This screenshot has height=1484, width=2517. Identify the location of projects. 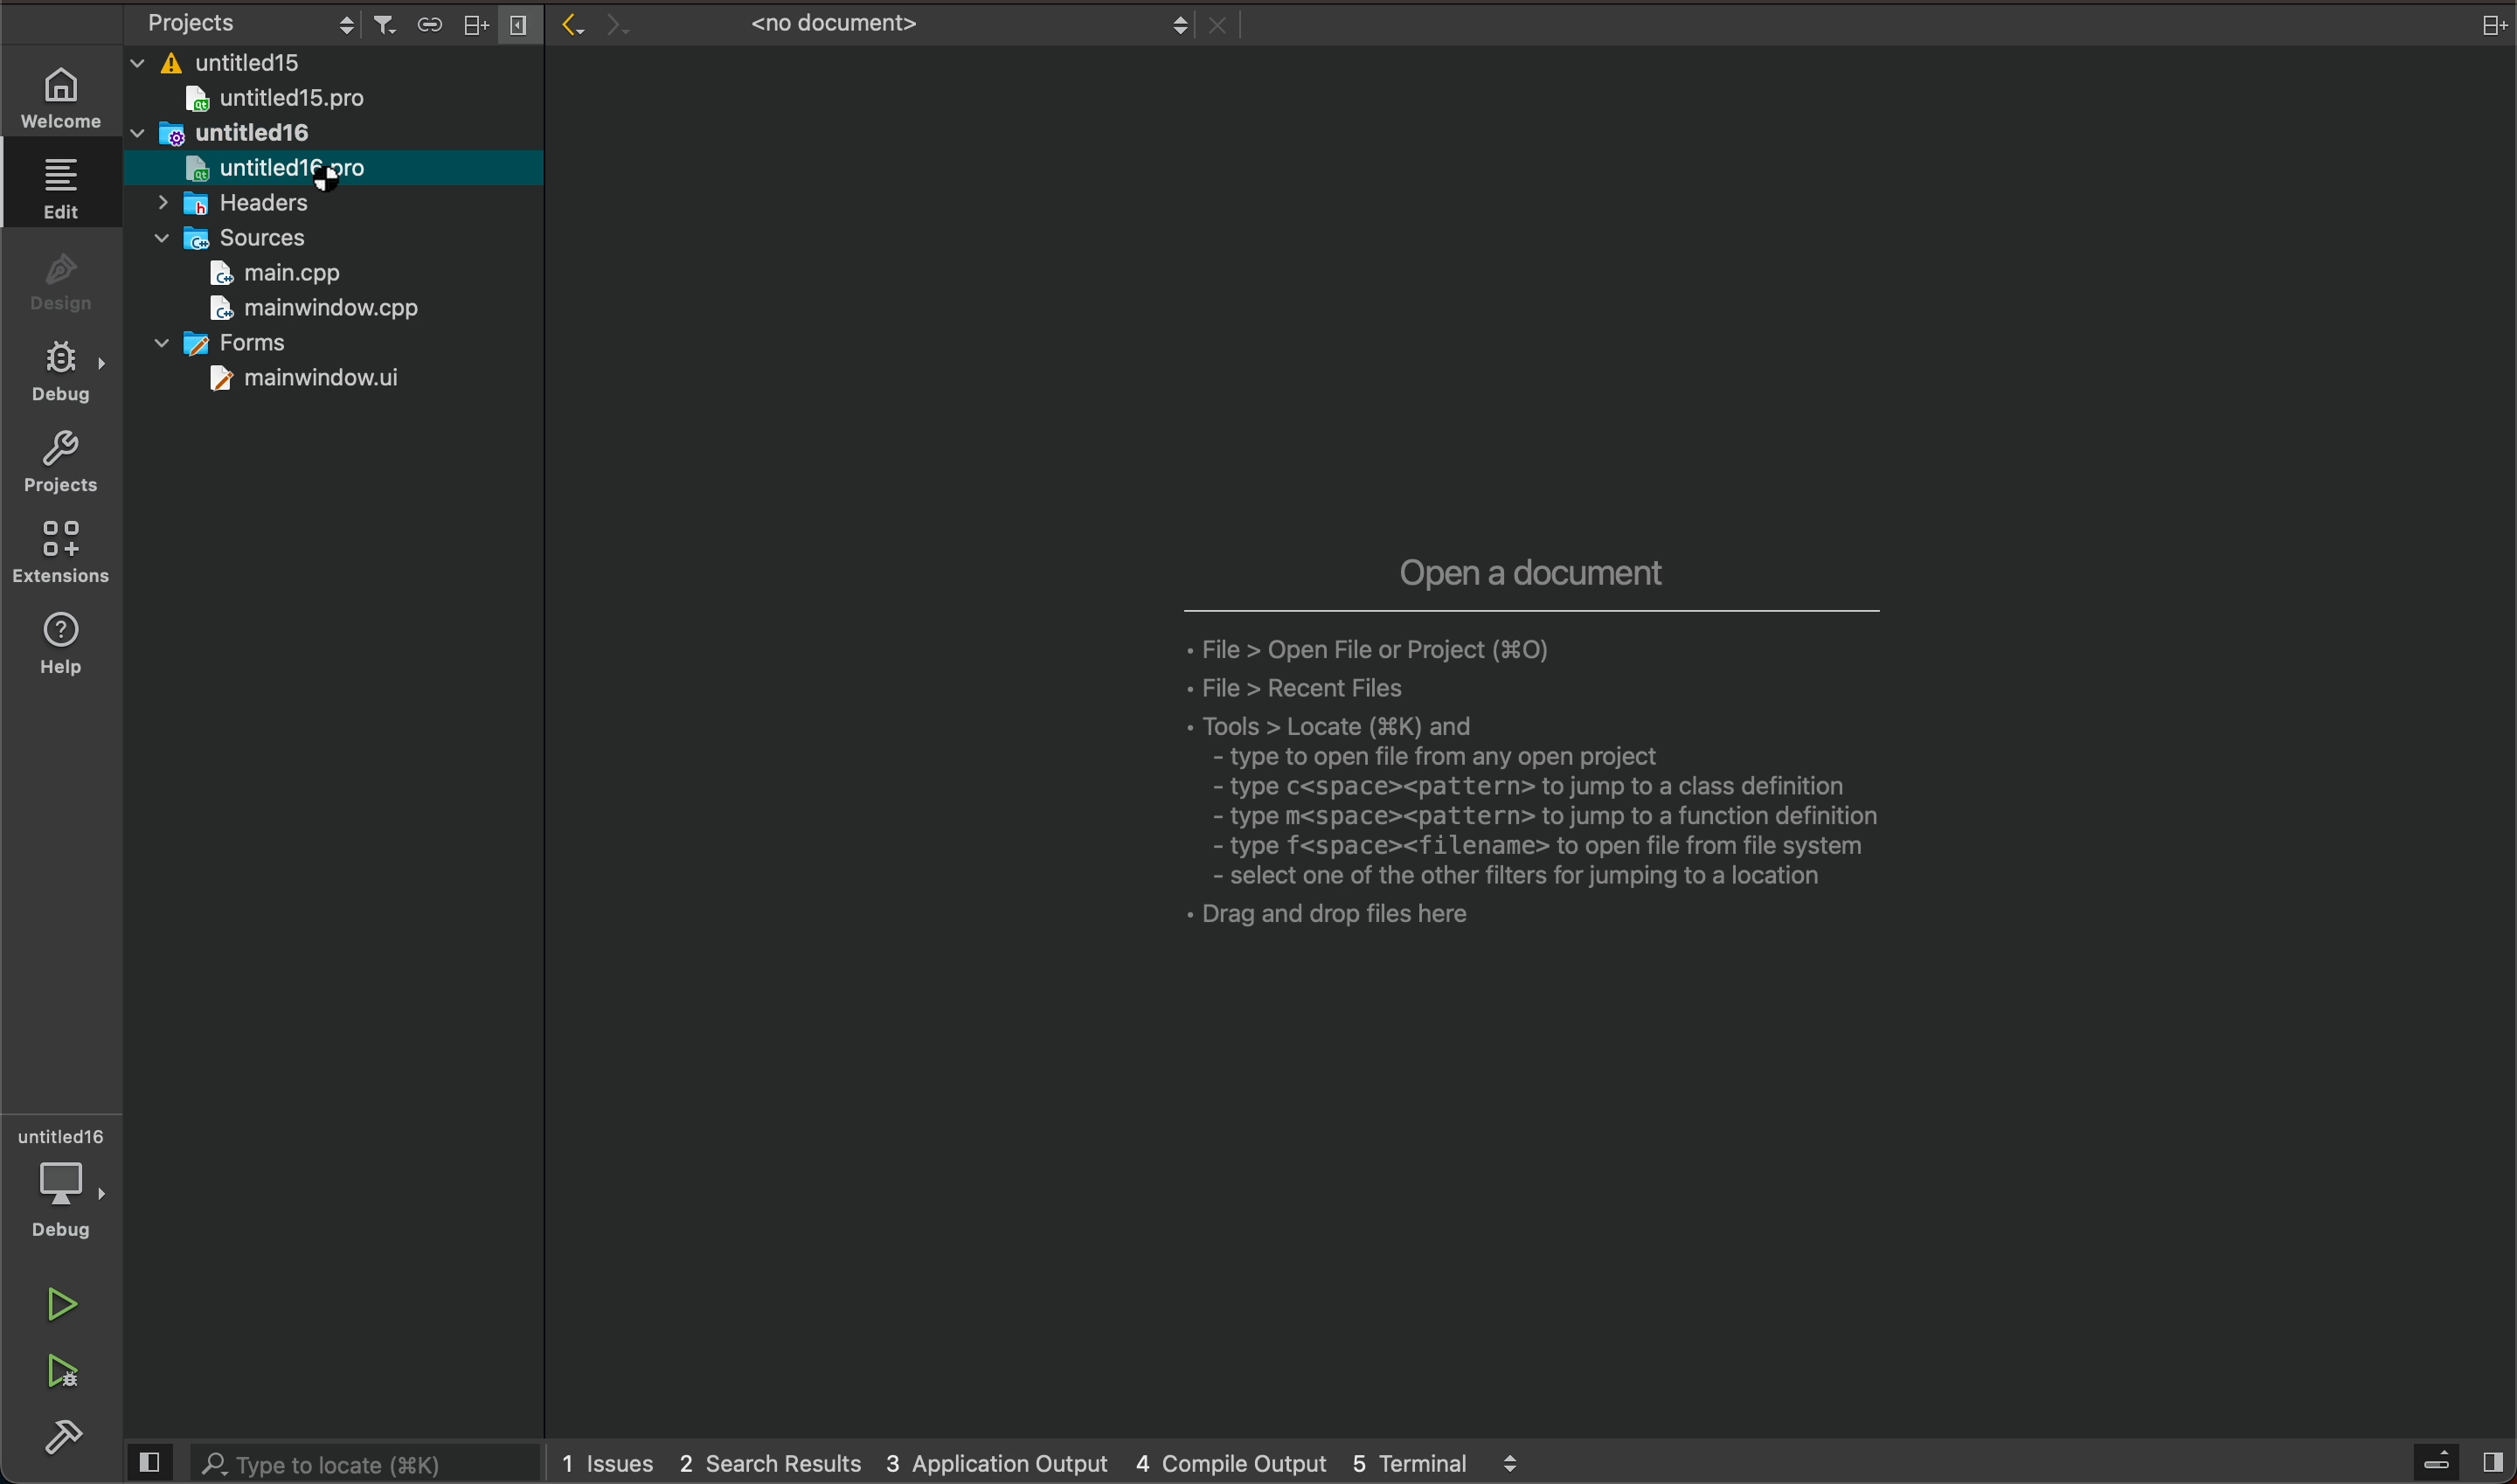
(71, 469).